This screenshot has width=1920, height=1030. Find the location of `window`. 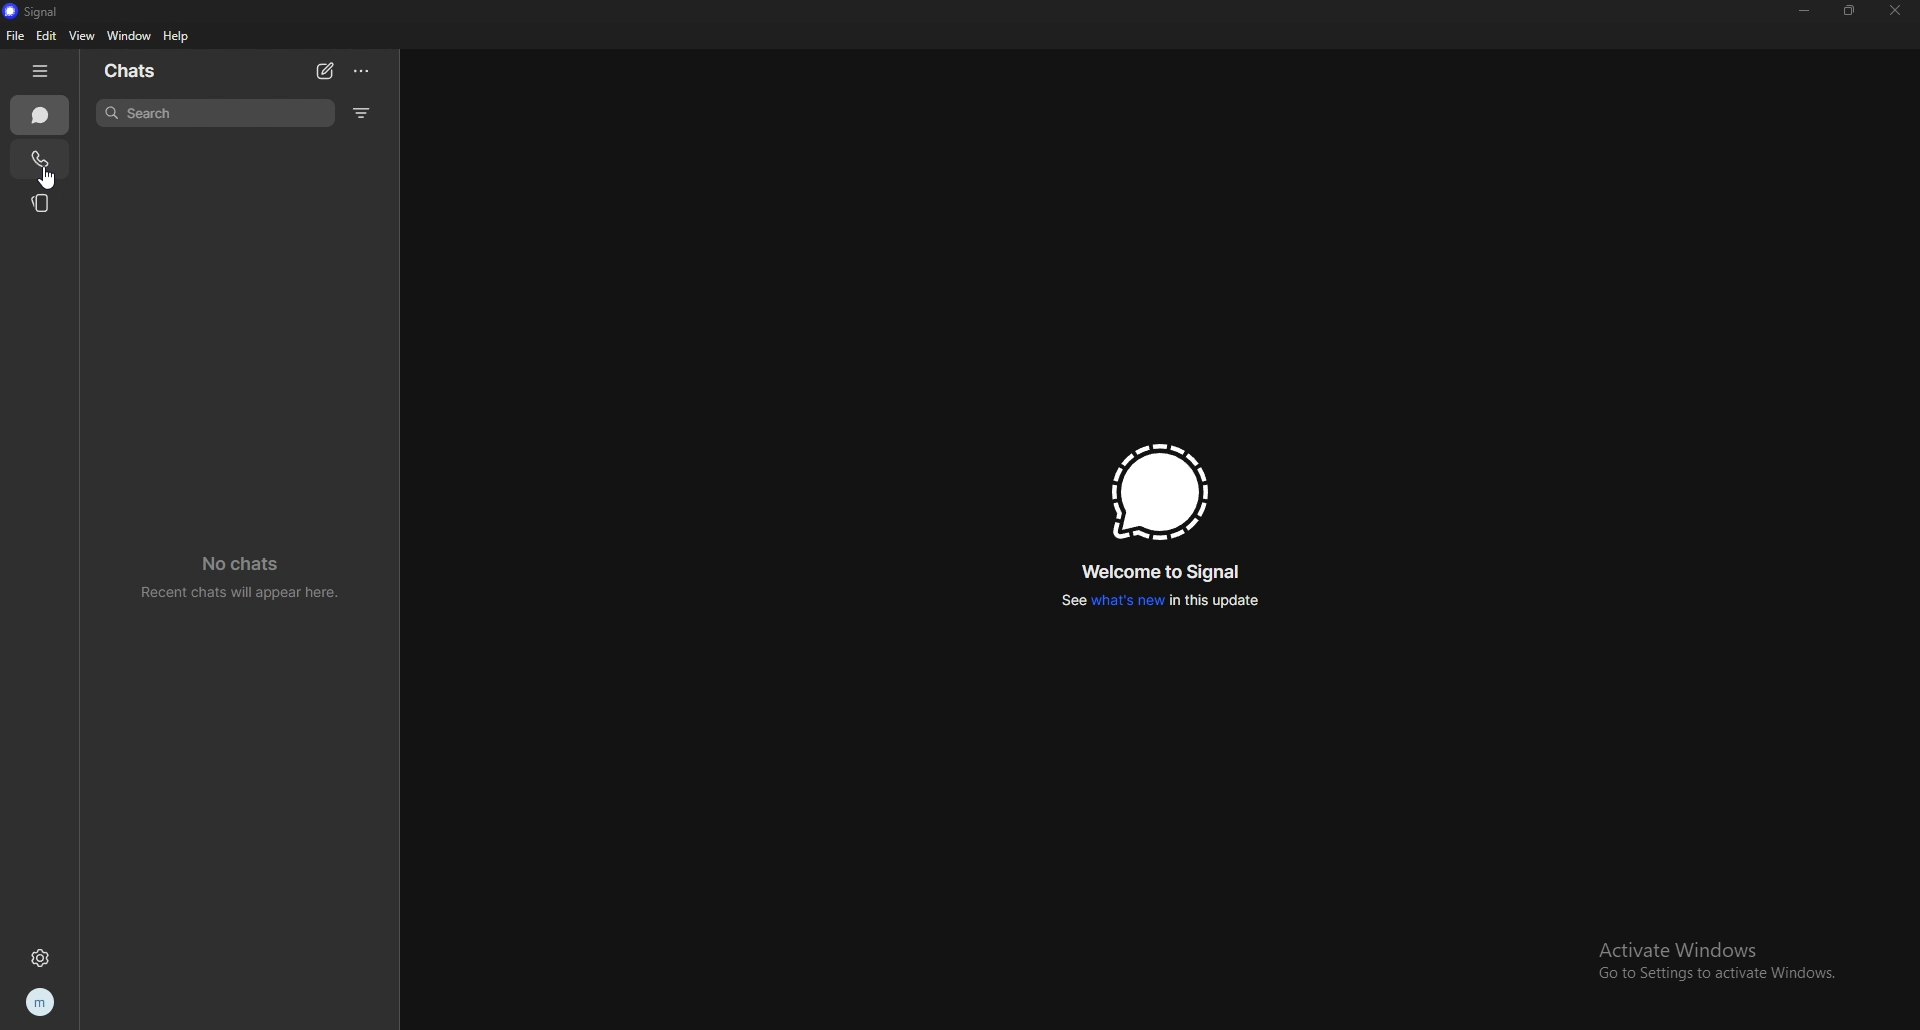

window is located at coordinates (130, 37).